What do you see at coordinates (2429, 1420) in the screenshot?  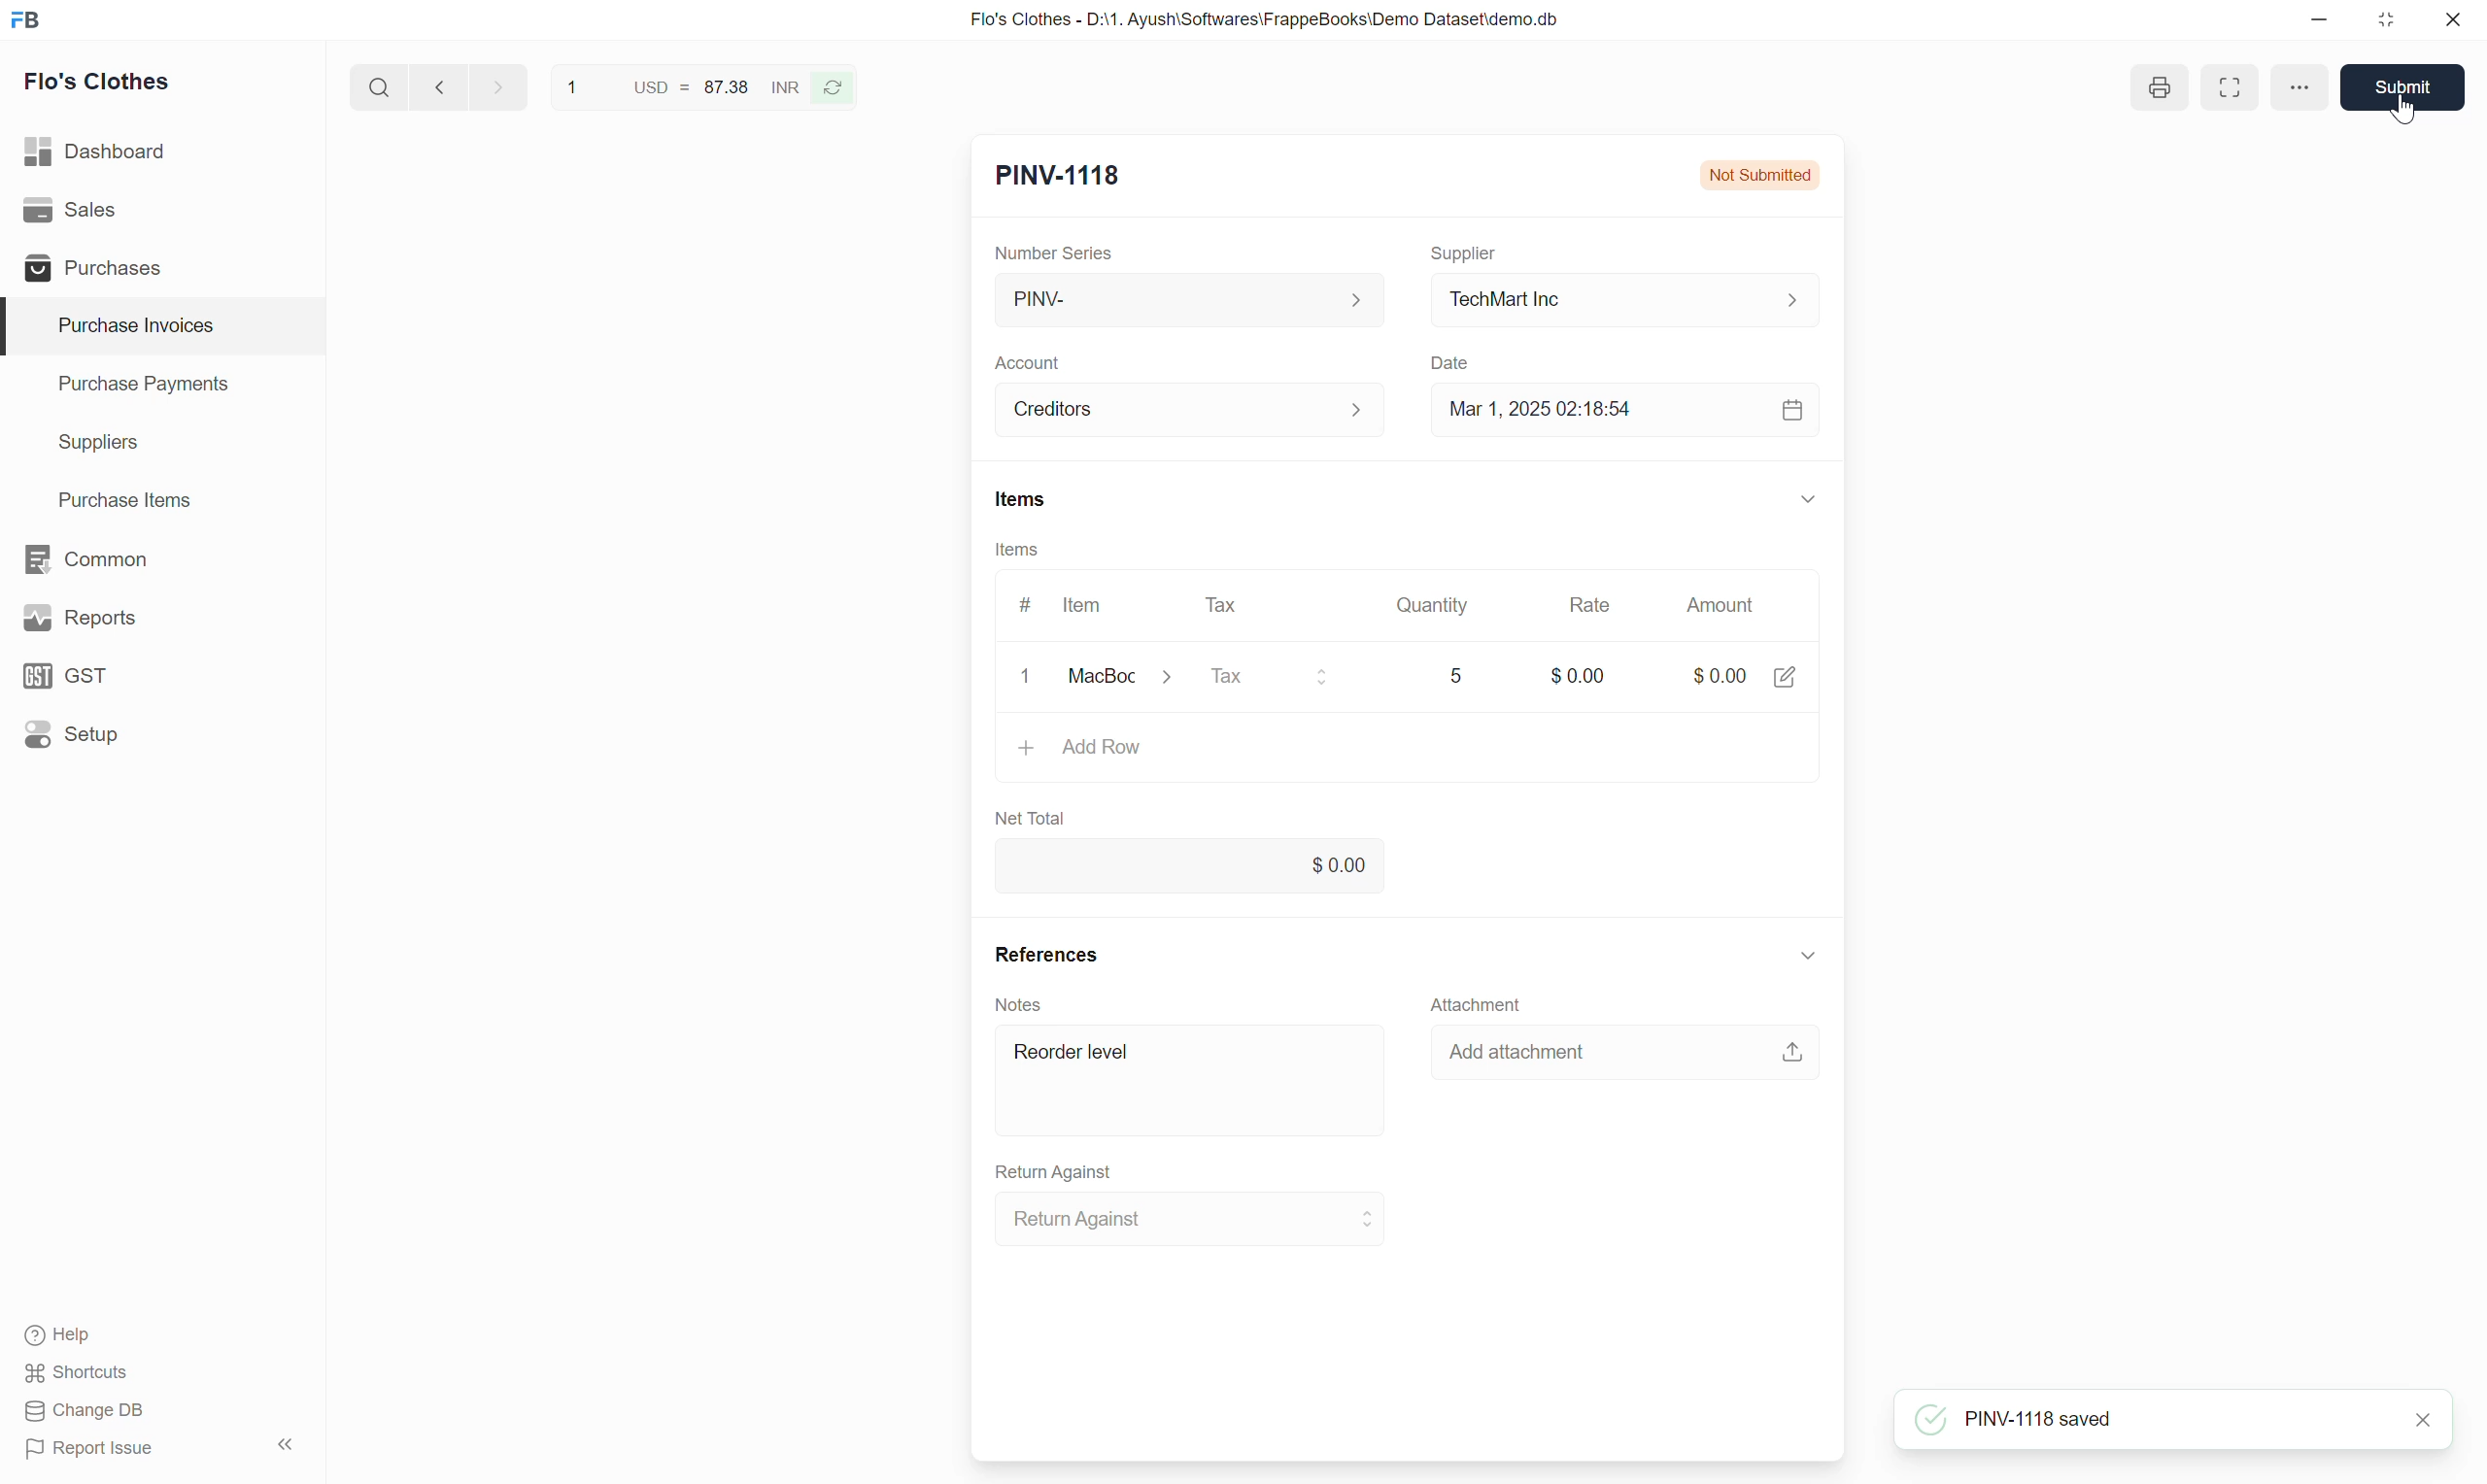 I see `close` at bounding box center [2429, 1420].